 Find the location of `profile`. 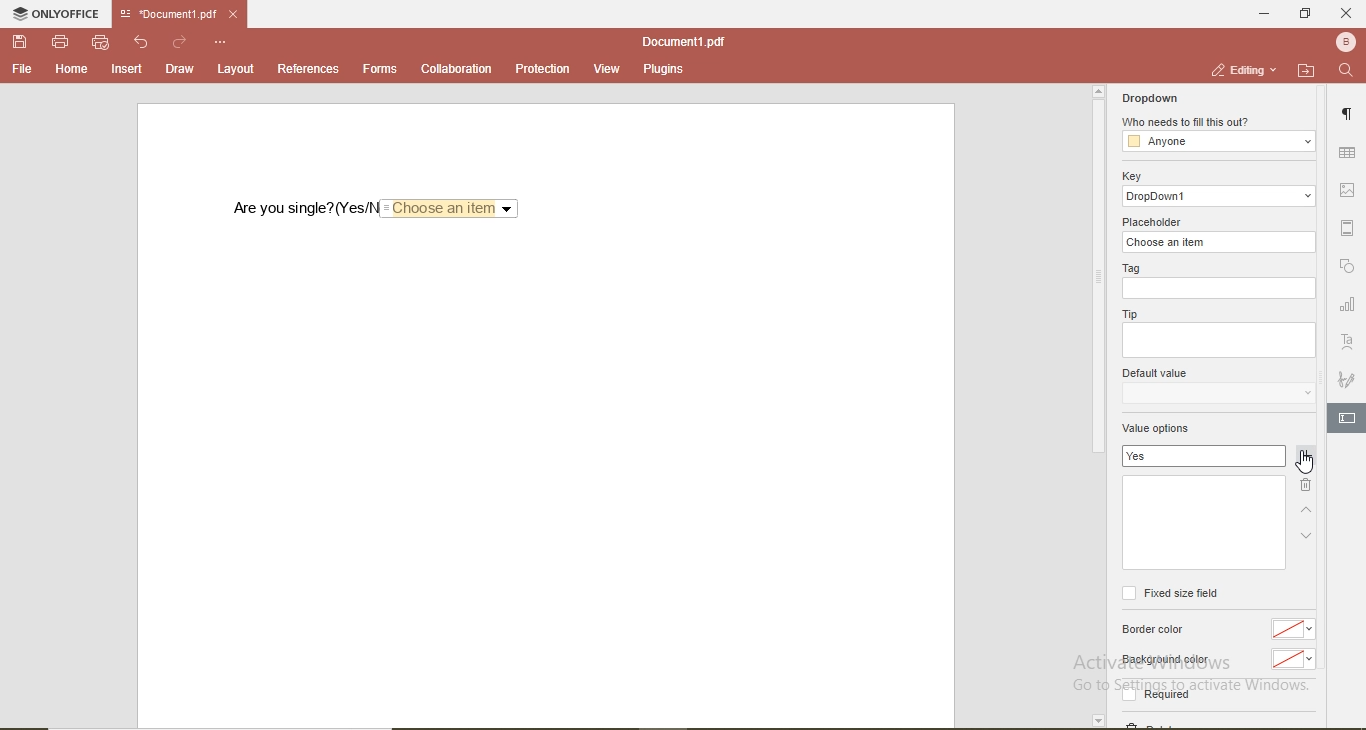

profile is located at coordinates (1347, 43).